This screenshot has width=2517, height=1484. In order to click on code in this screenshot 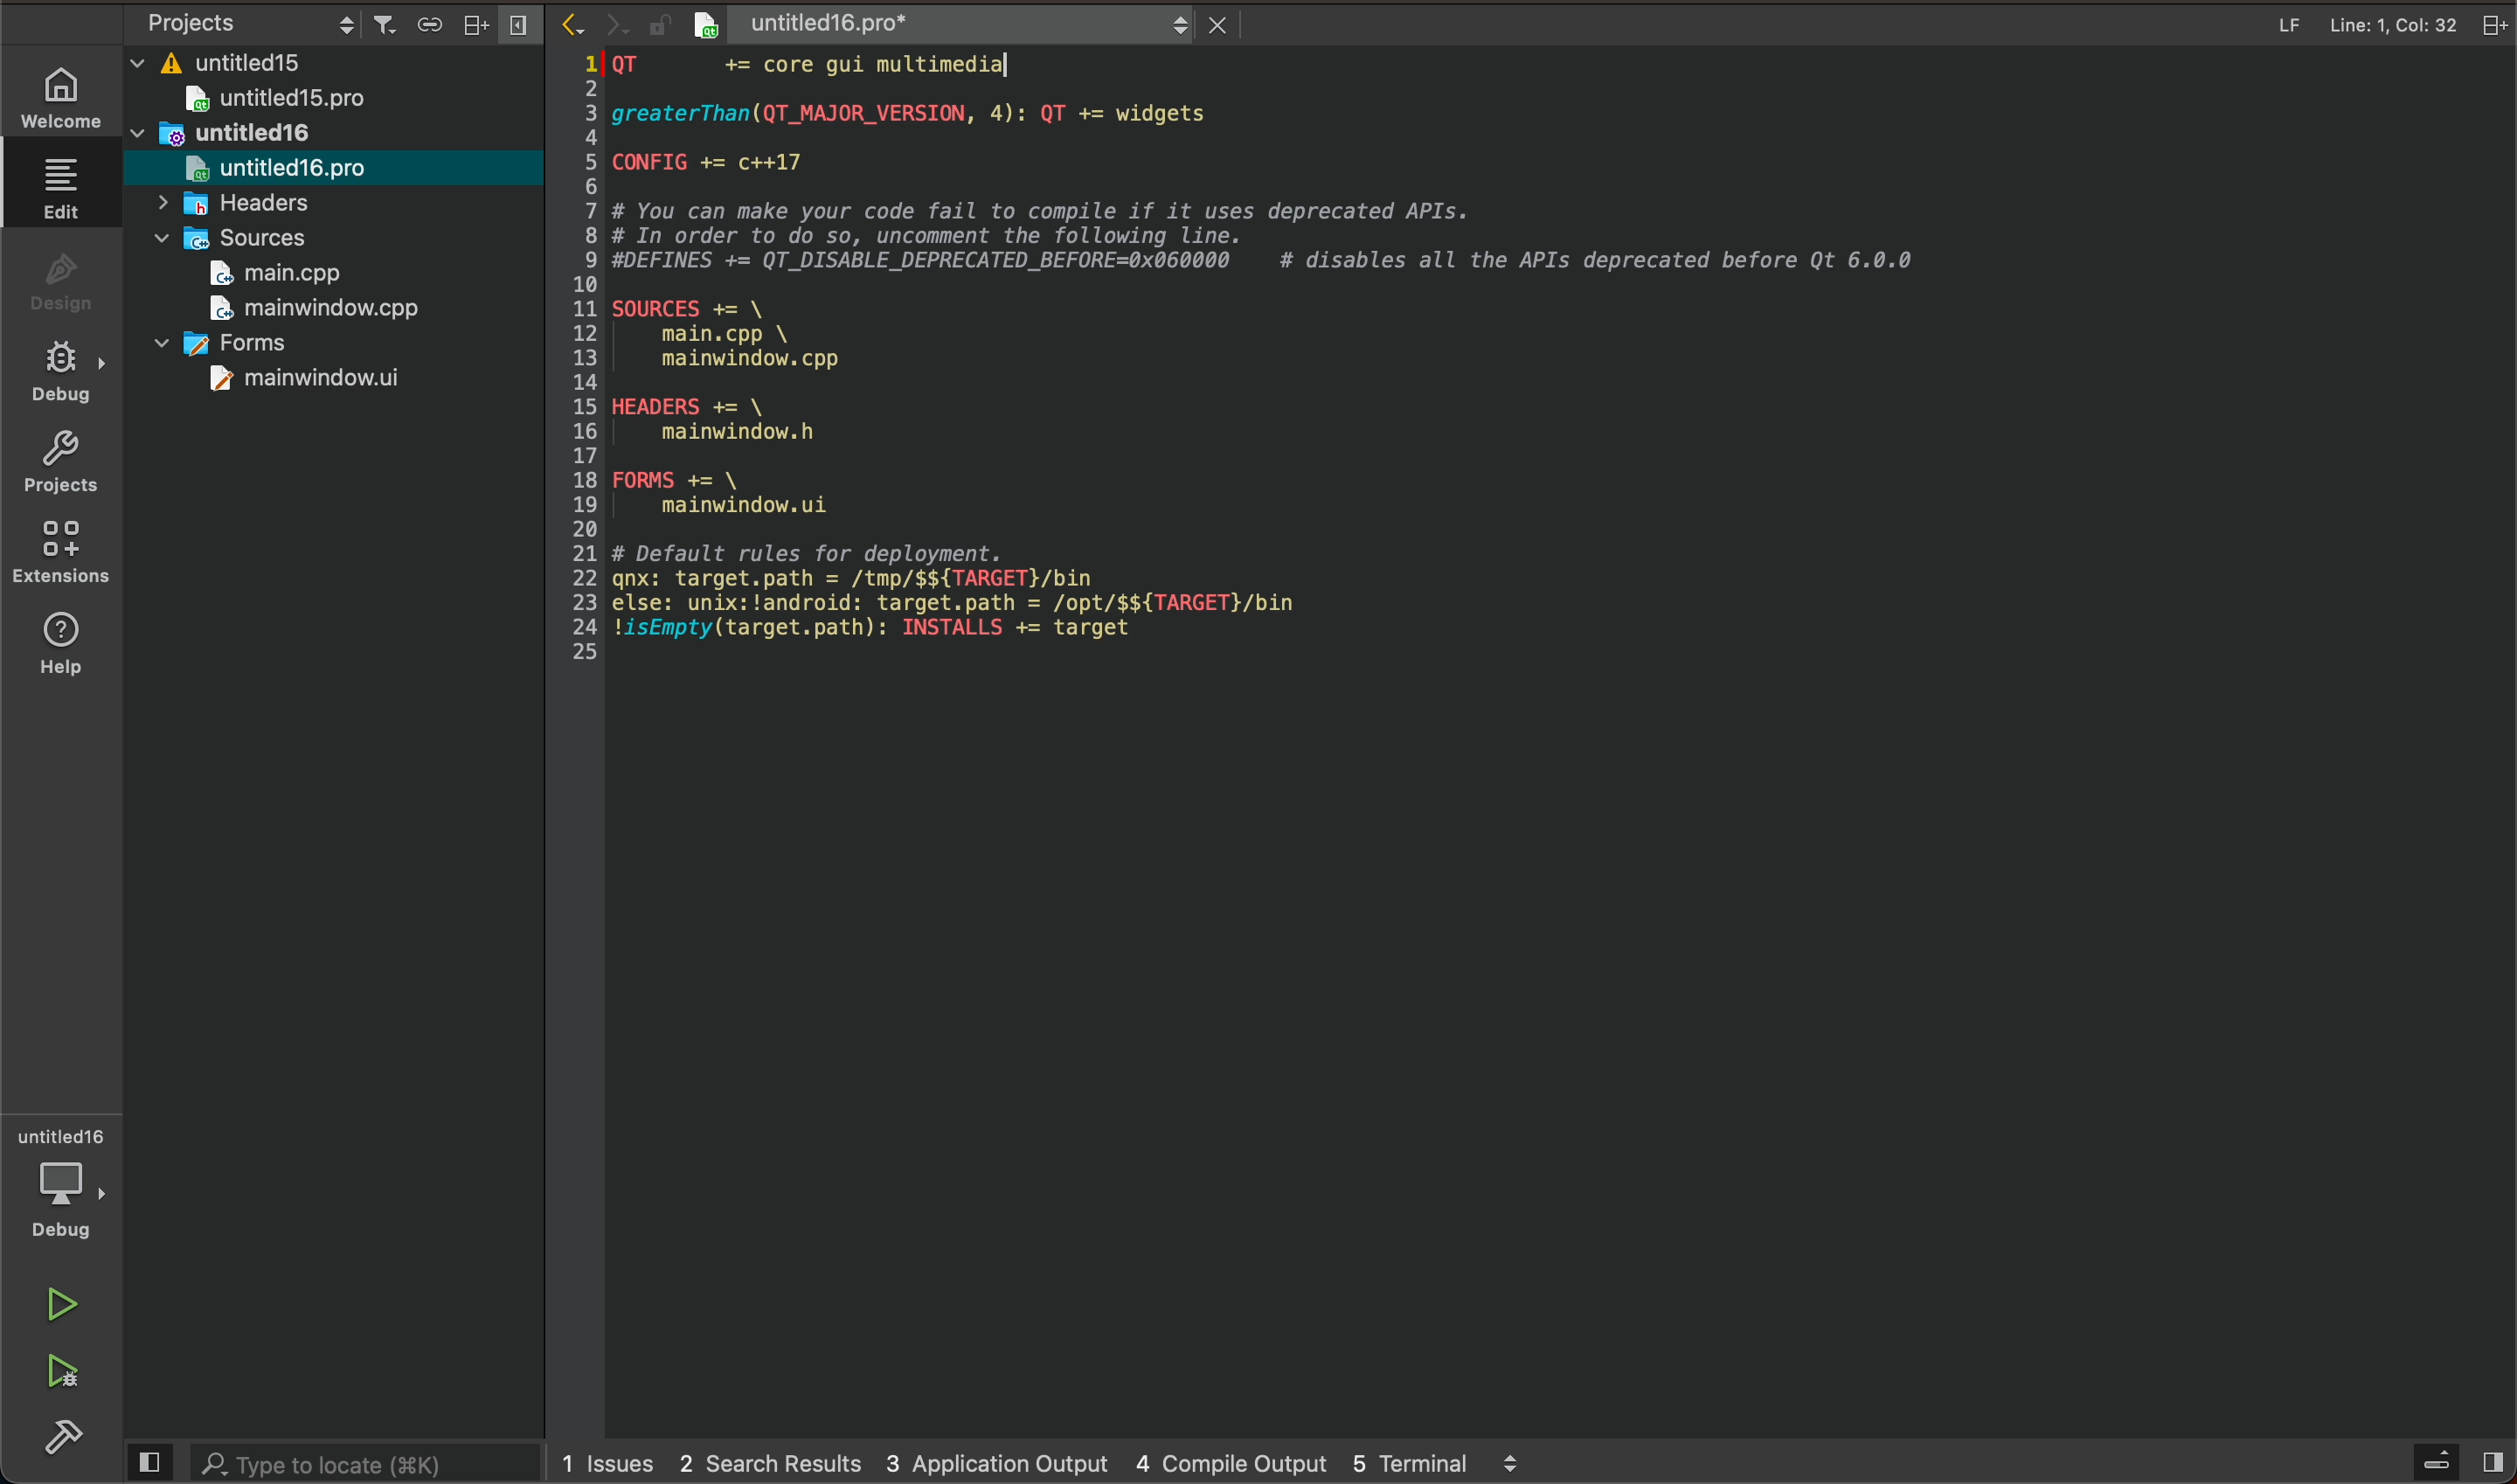, I will do `click(1301, 390)`.